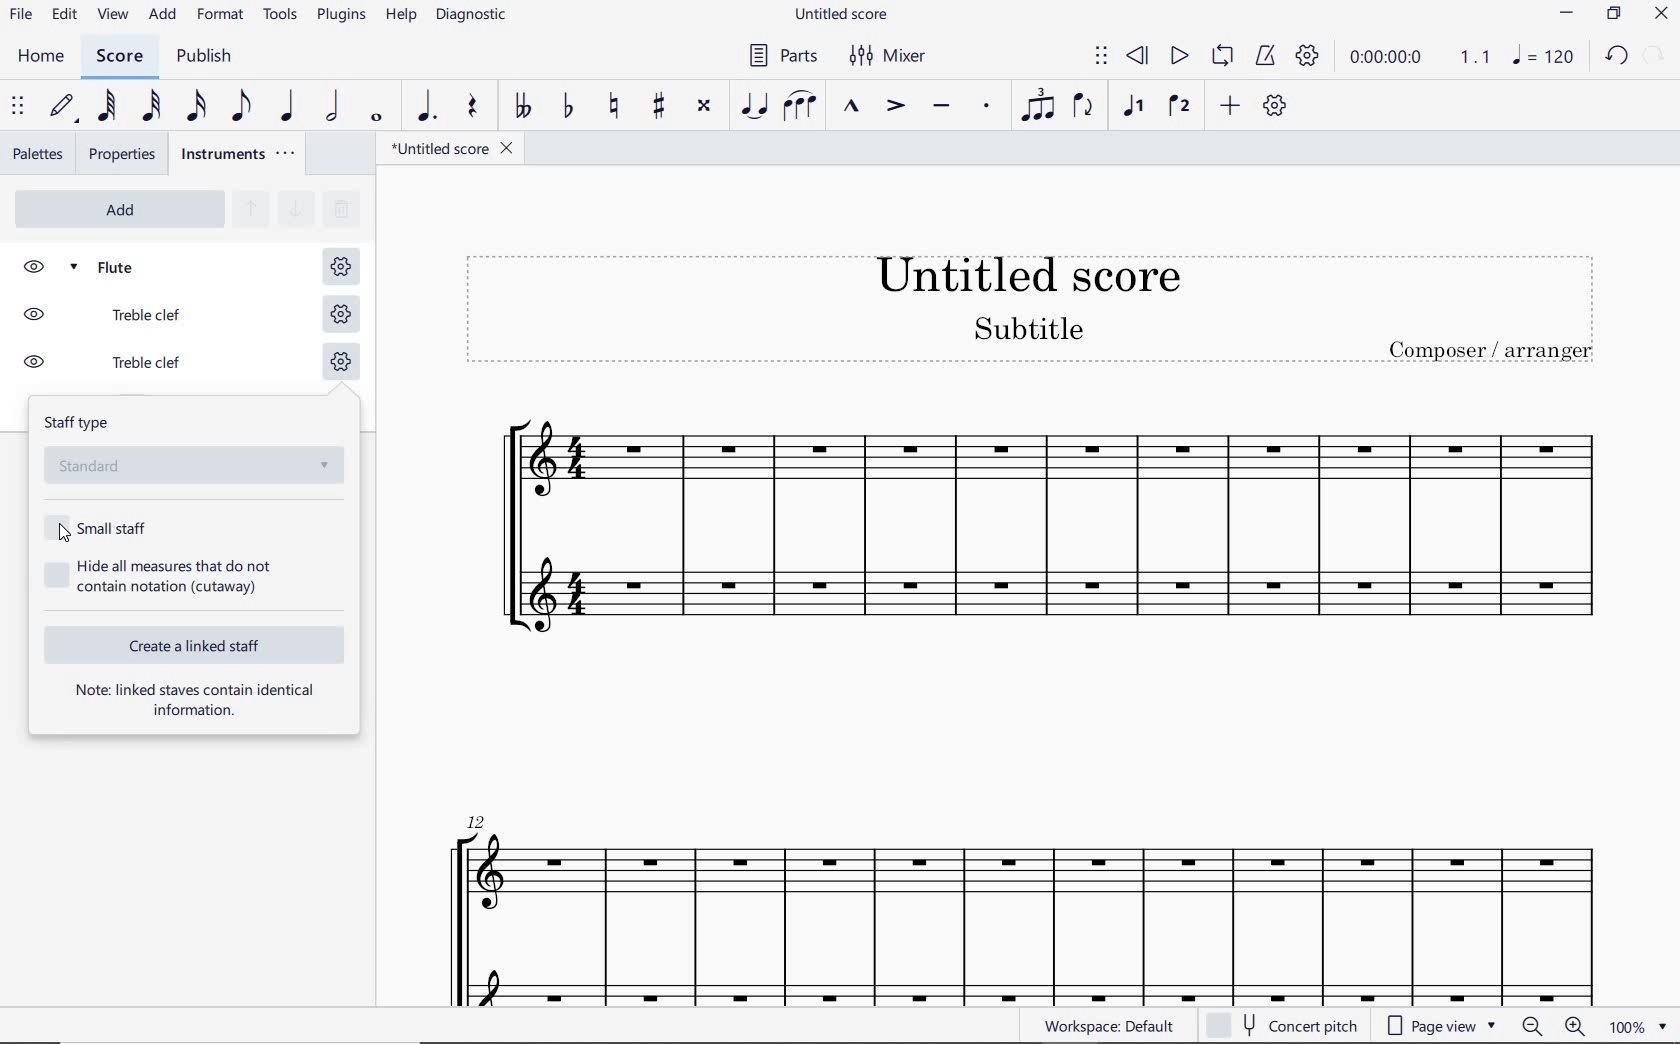 This screenshot has height=1044, width=1680. What do you see at coordinates (1549, 1026) in the screenshot?
I see `zoom in or zoom out` at bounding box center [1549, 1026].